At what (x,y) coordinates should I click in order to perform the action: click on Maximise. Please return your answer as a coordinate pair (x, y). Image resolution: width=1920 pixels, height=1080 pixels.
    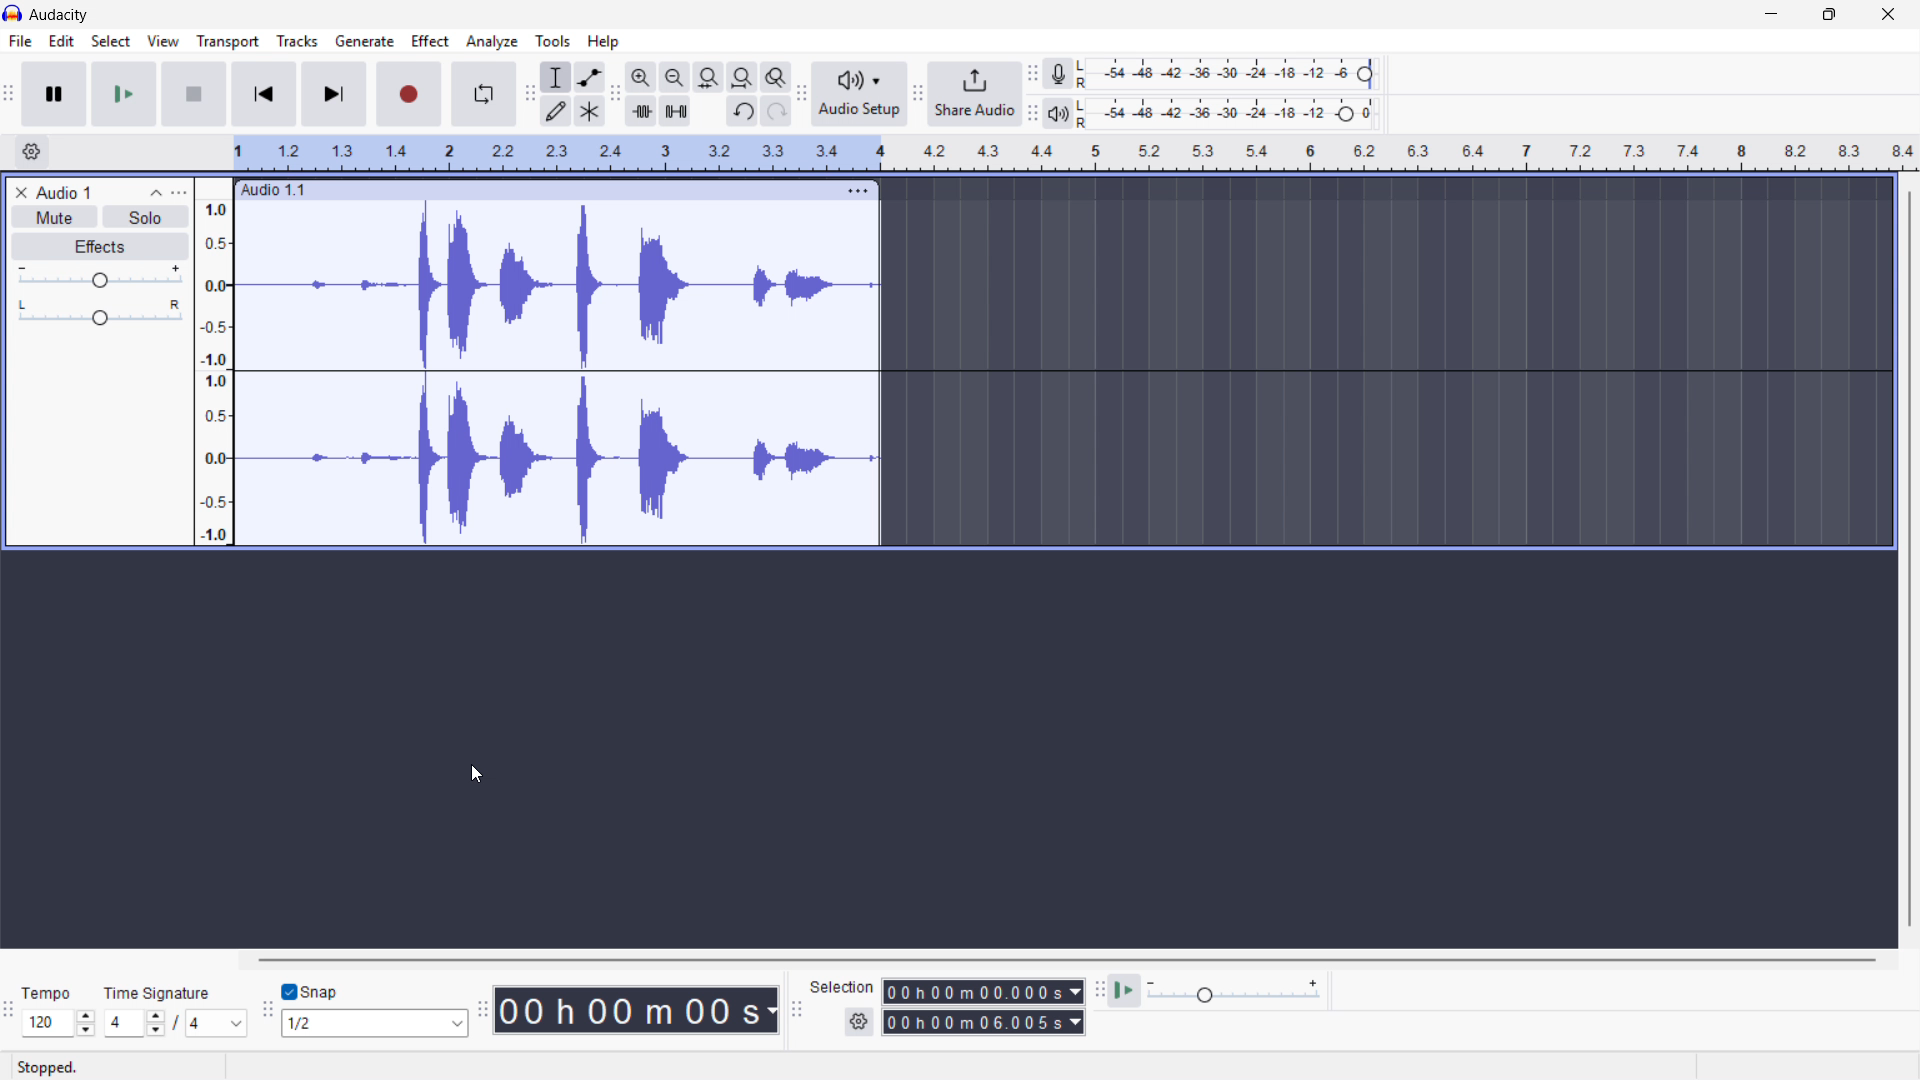
    Looking at the image, I should click on (1832, 15).